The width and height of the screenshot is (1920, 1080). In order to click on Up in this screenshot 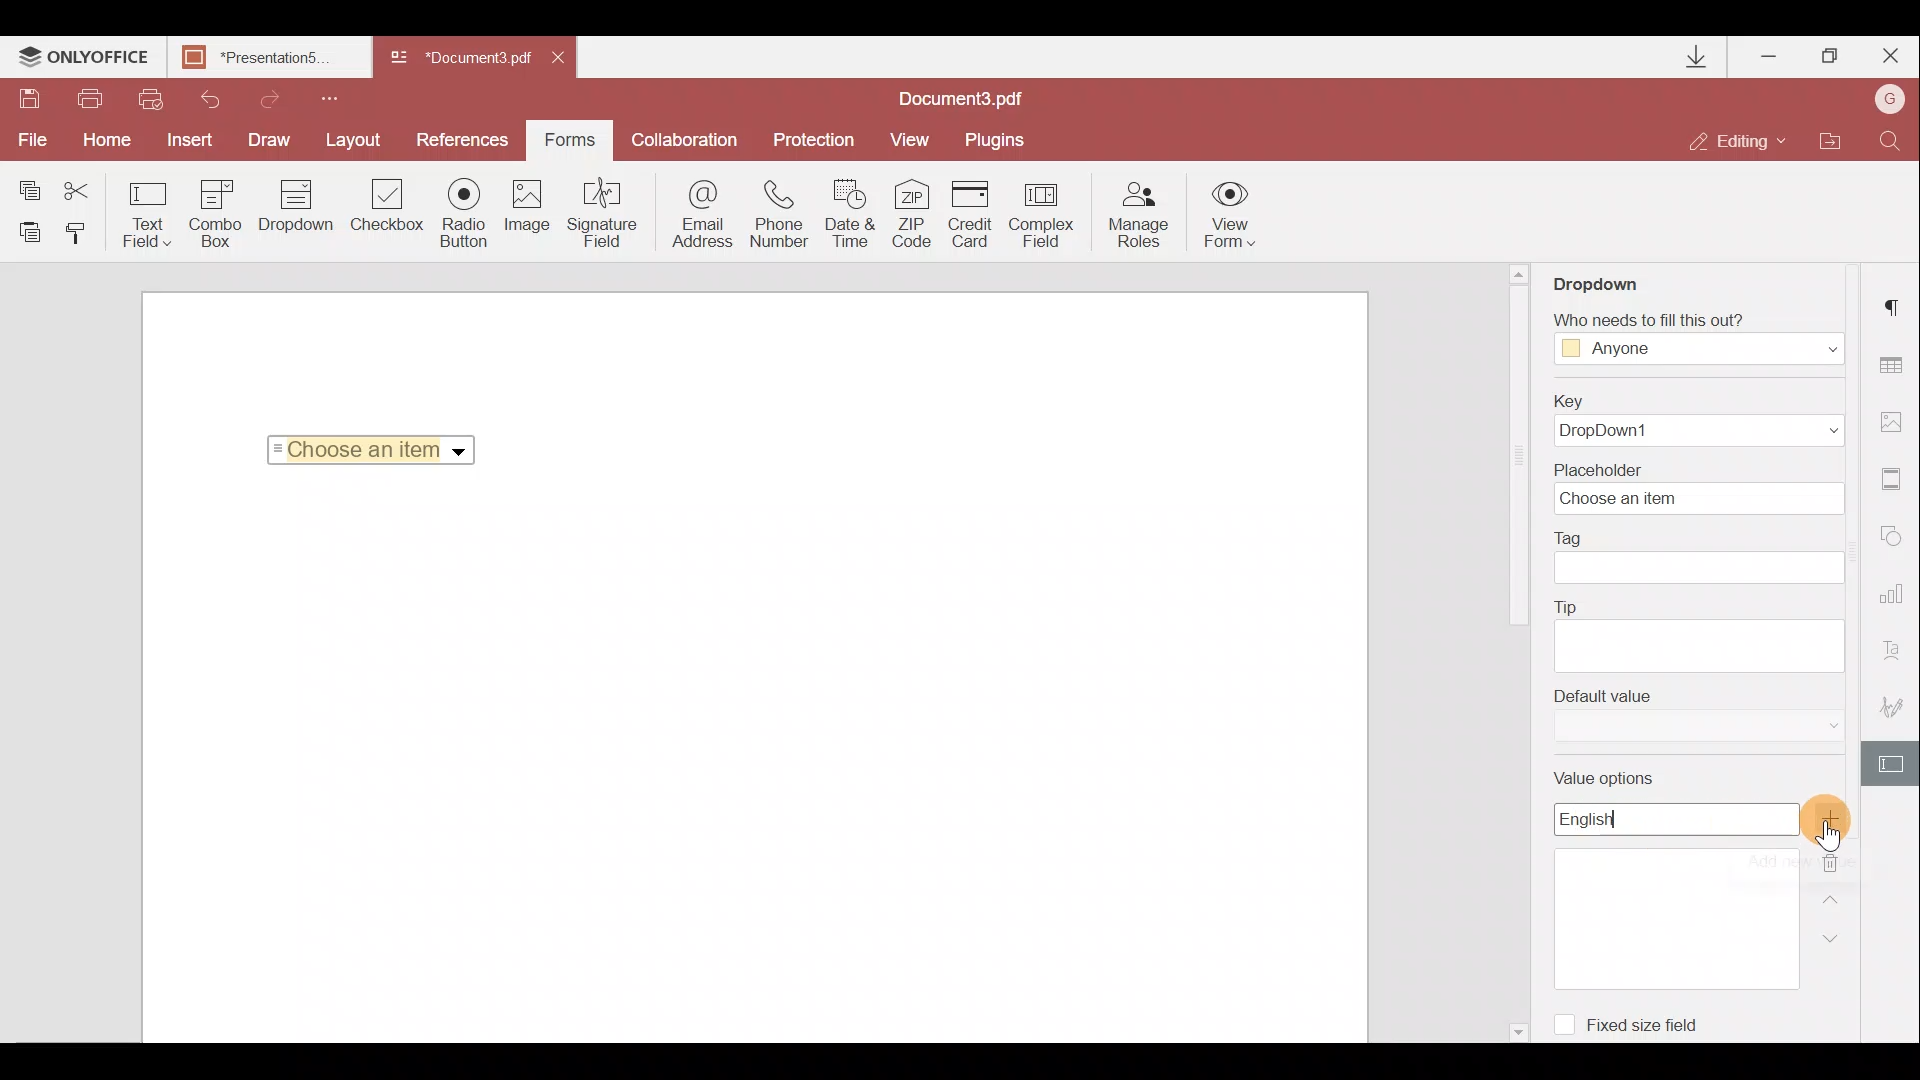, I will do `click(1836, 897)`.